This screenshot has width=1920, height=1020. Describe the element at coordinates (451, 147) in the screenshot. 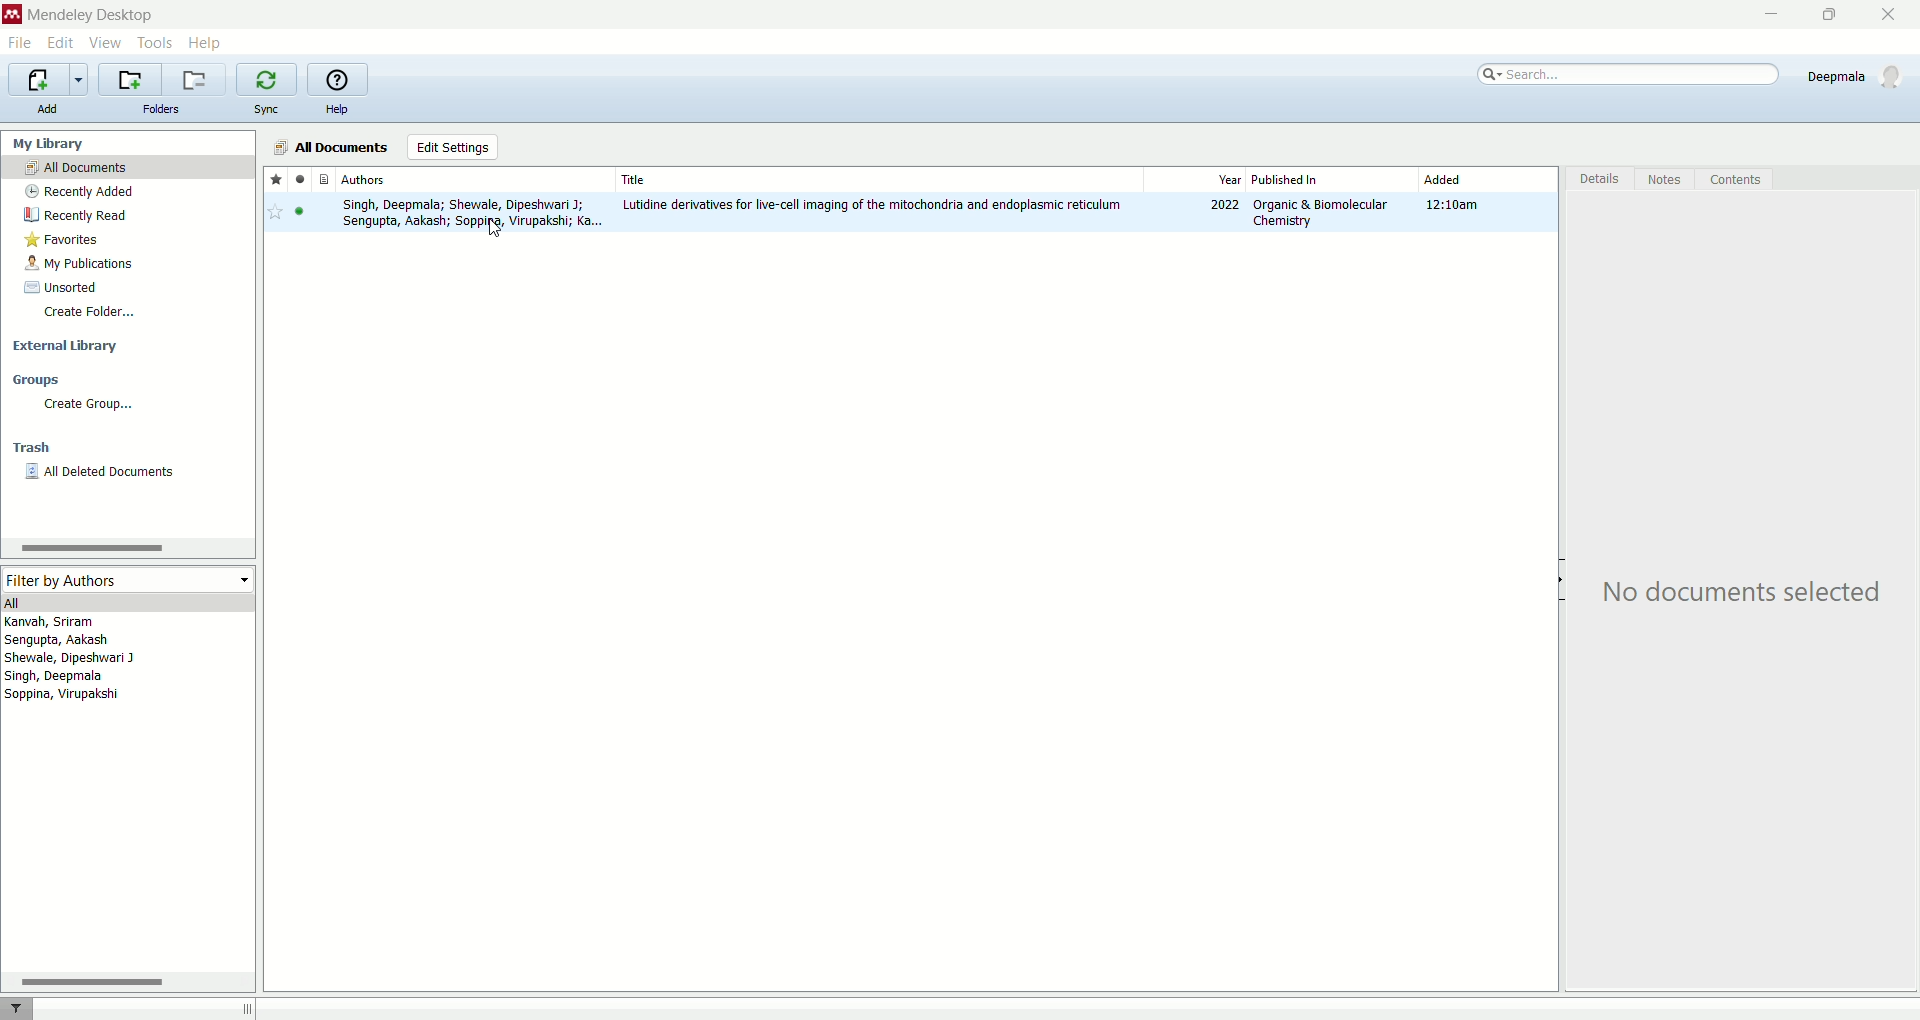

I see `edit settings` at that location.